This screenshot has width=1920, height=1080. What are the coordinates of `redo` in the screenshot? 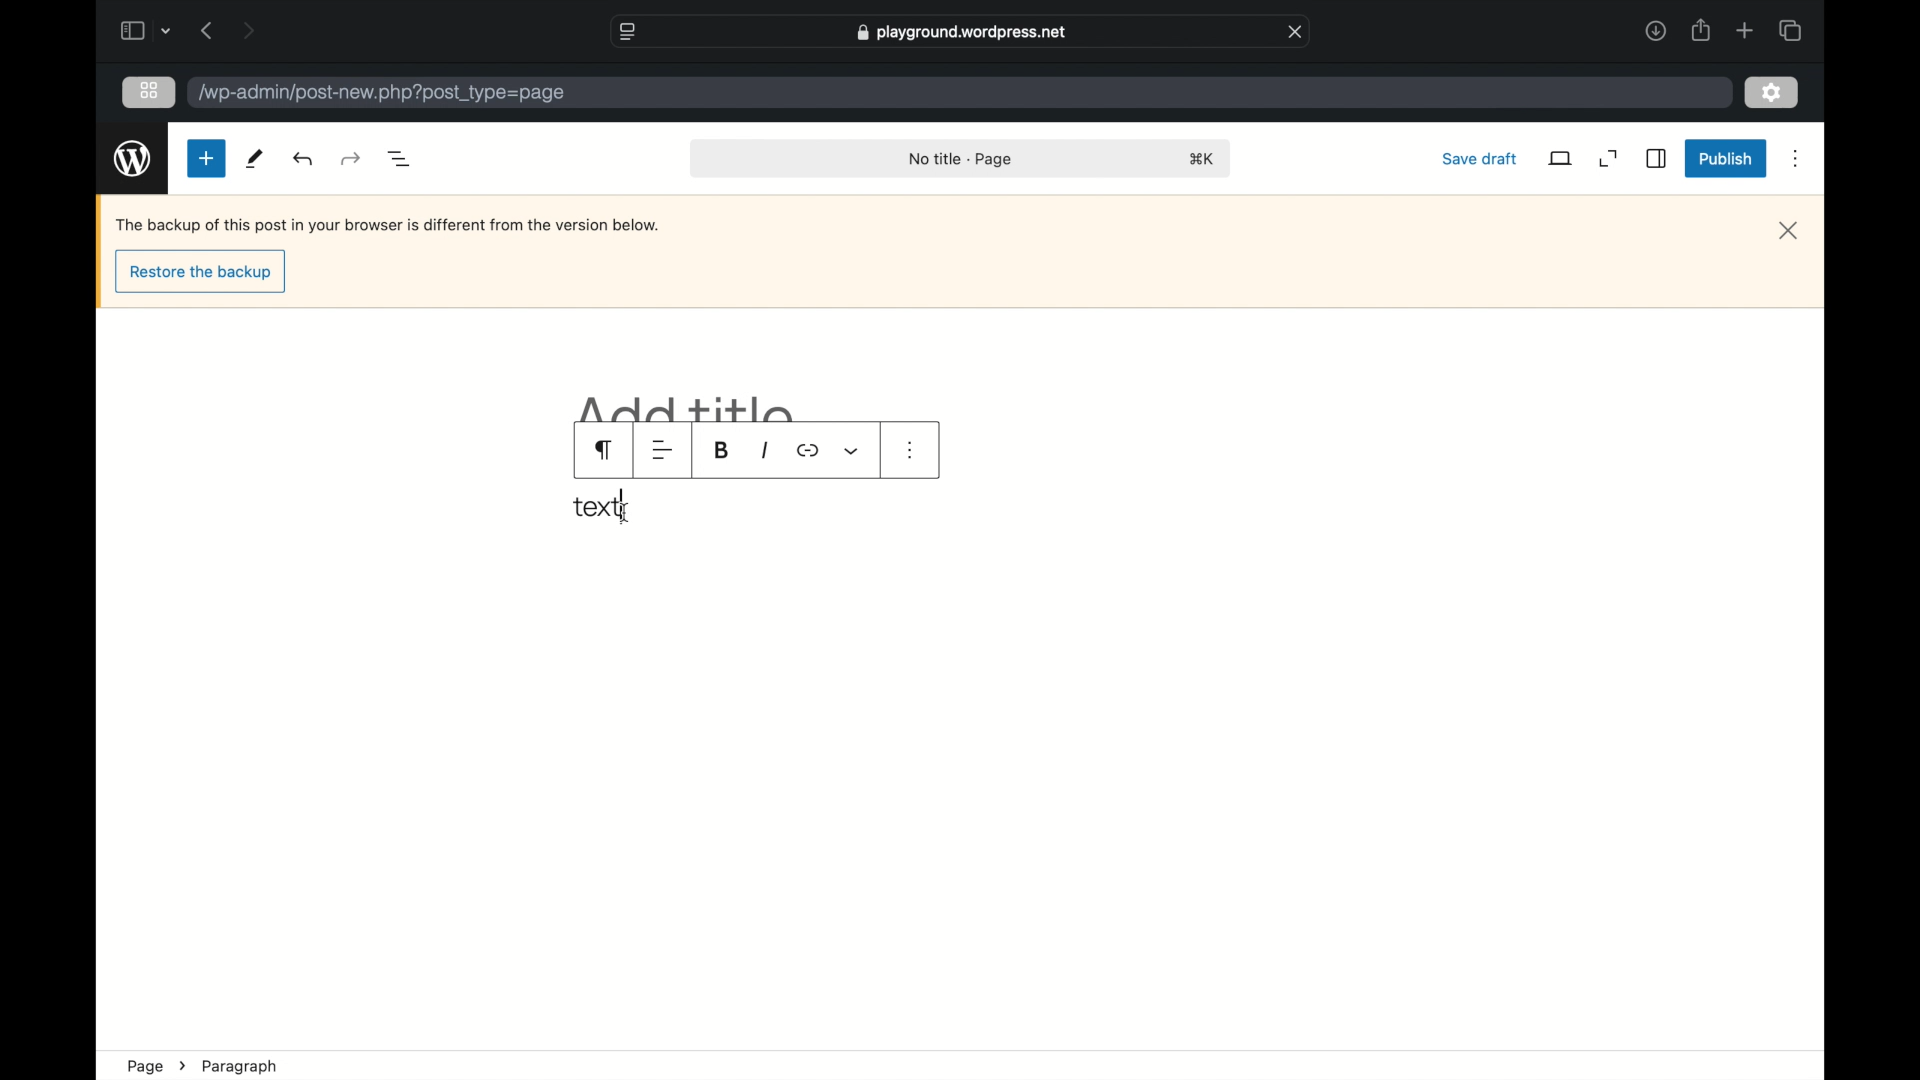 It's located at (304, 158).